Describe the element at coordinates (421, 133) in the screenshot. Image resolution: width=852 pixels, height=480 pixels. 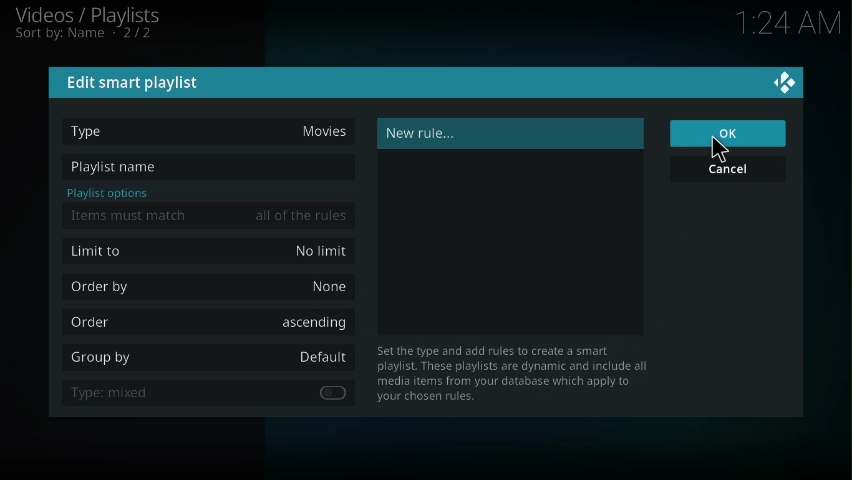
I see `new rule` at that location.